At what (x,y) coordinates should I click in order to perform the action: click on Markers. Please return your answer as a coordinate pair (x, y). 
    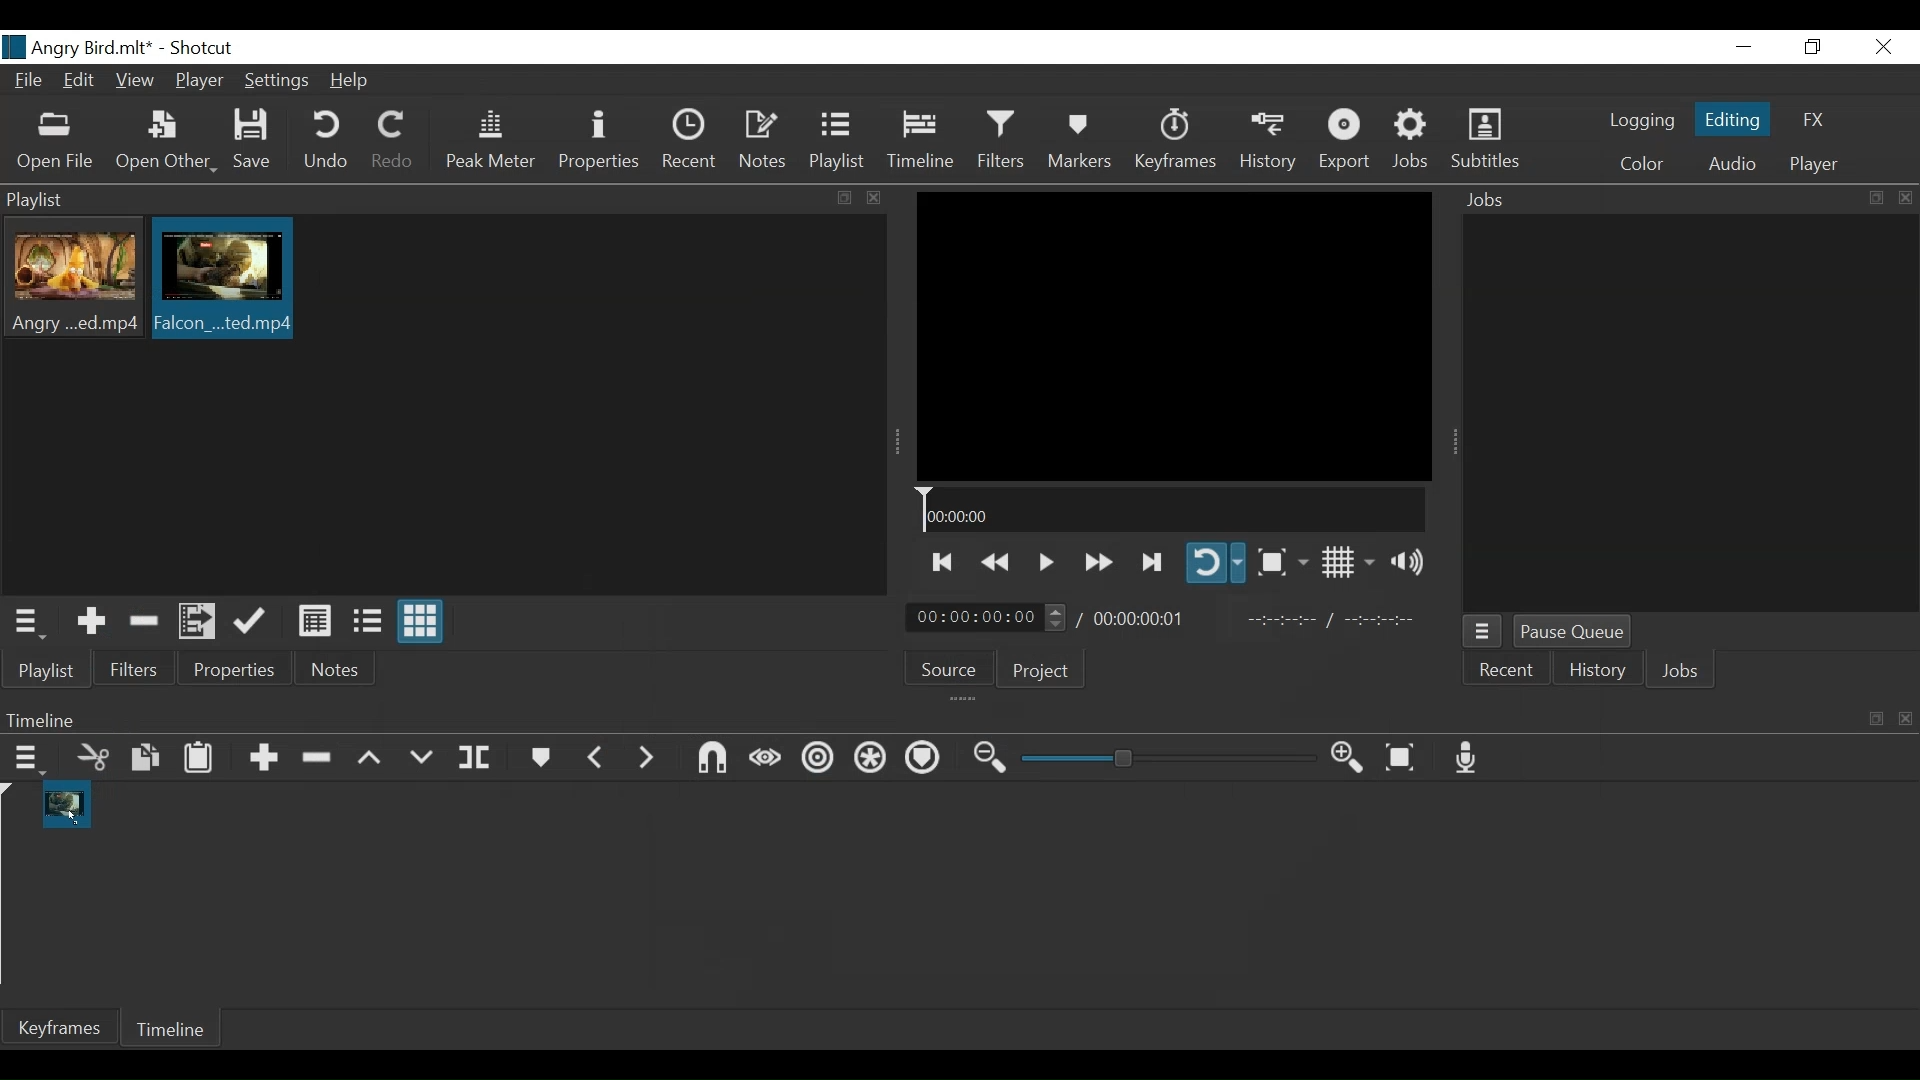
    Looking at the image, I should click on (1079, 140).